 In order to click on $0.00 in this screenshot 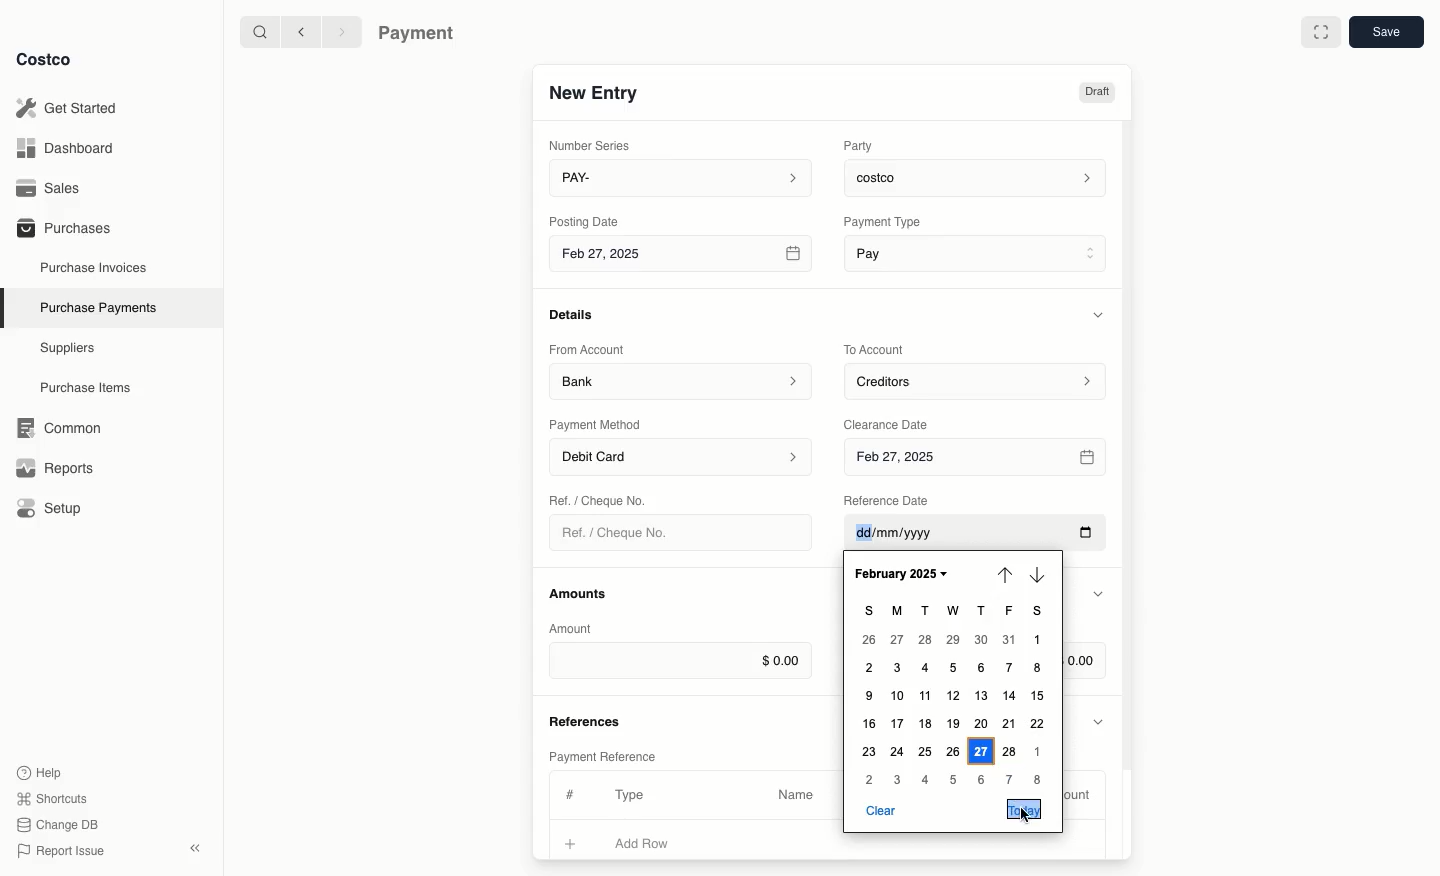, I will do `click(1085, 658)`.